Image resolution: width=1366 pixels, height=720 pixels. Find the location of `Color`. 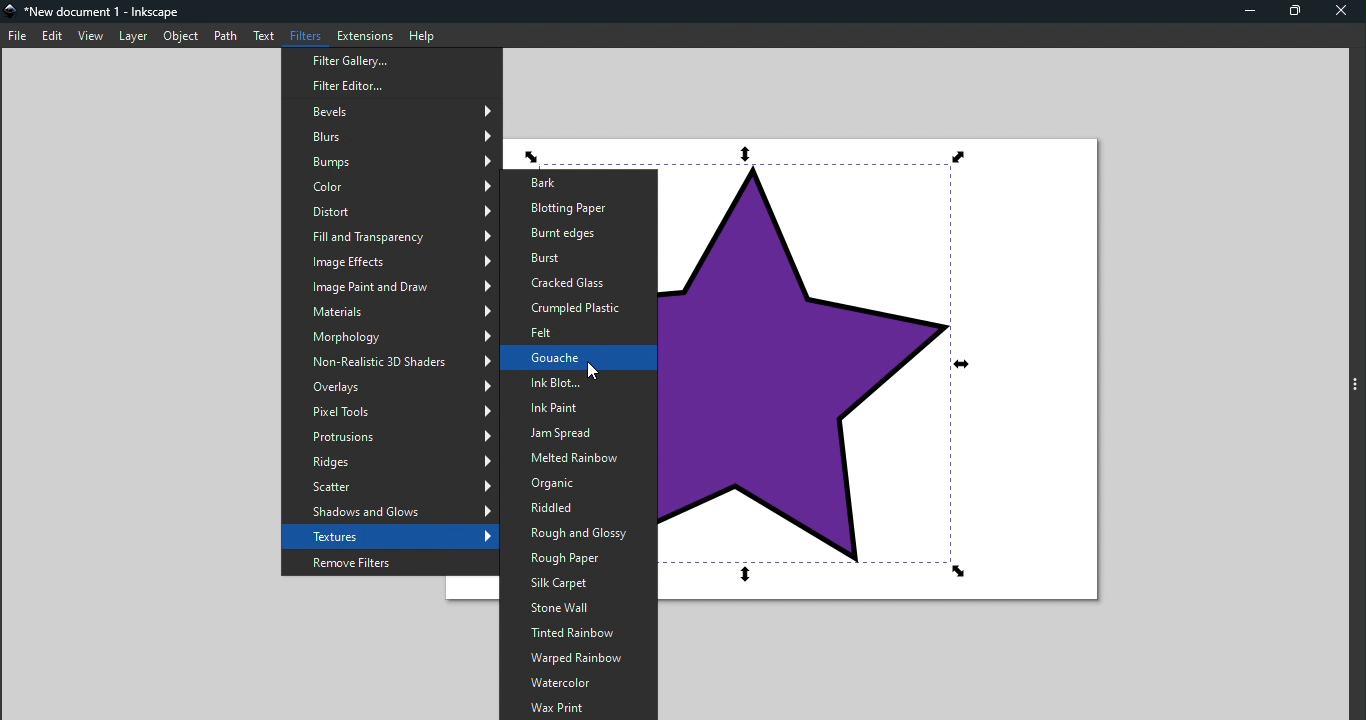

Color is located at coordinates (389, 187).